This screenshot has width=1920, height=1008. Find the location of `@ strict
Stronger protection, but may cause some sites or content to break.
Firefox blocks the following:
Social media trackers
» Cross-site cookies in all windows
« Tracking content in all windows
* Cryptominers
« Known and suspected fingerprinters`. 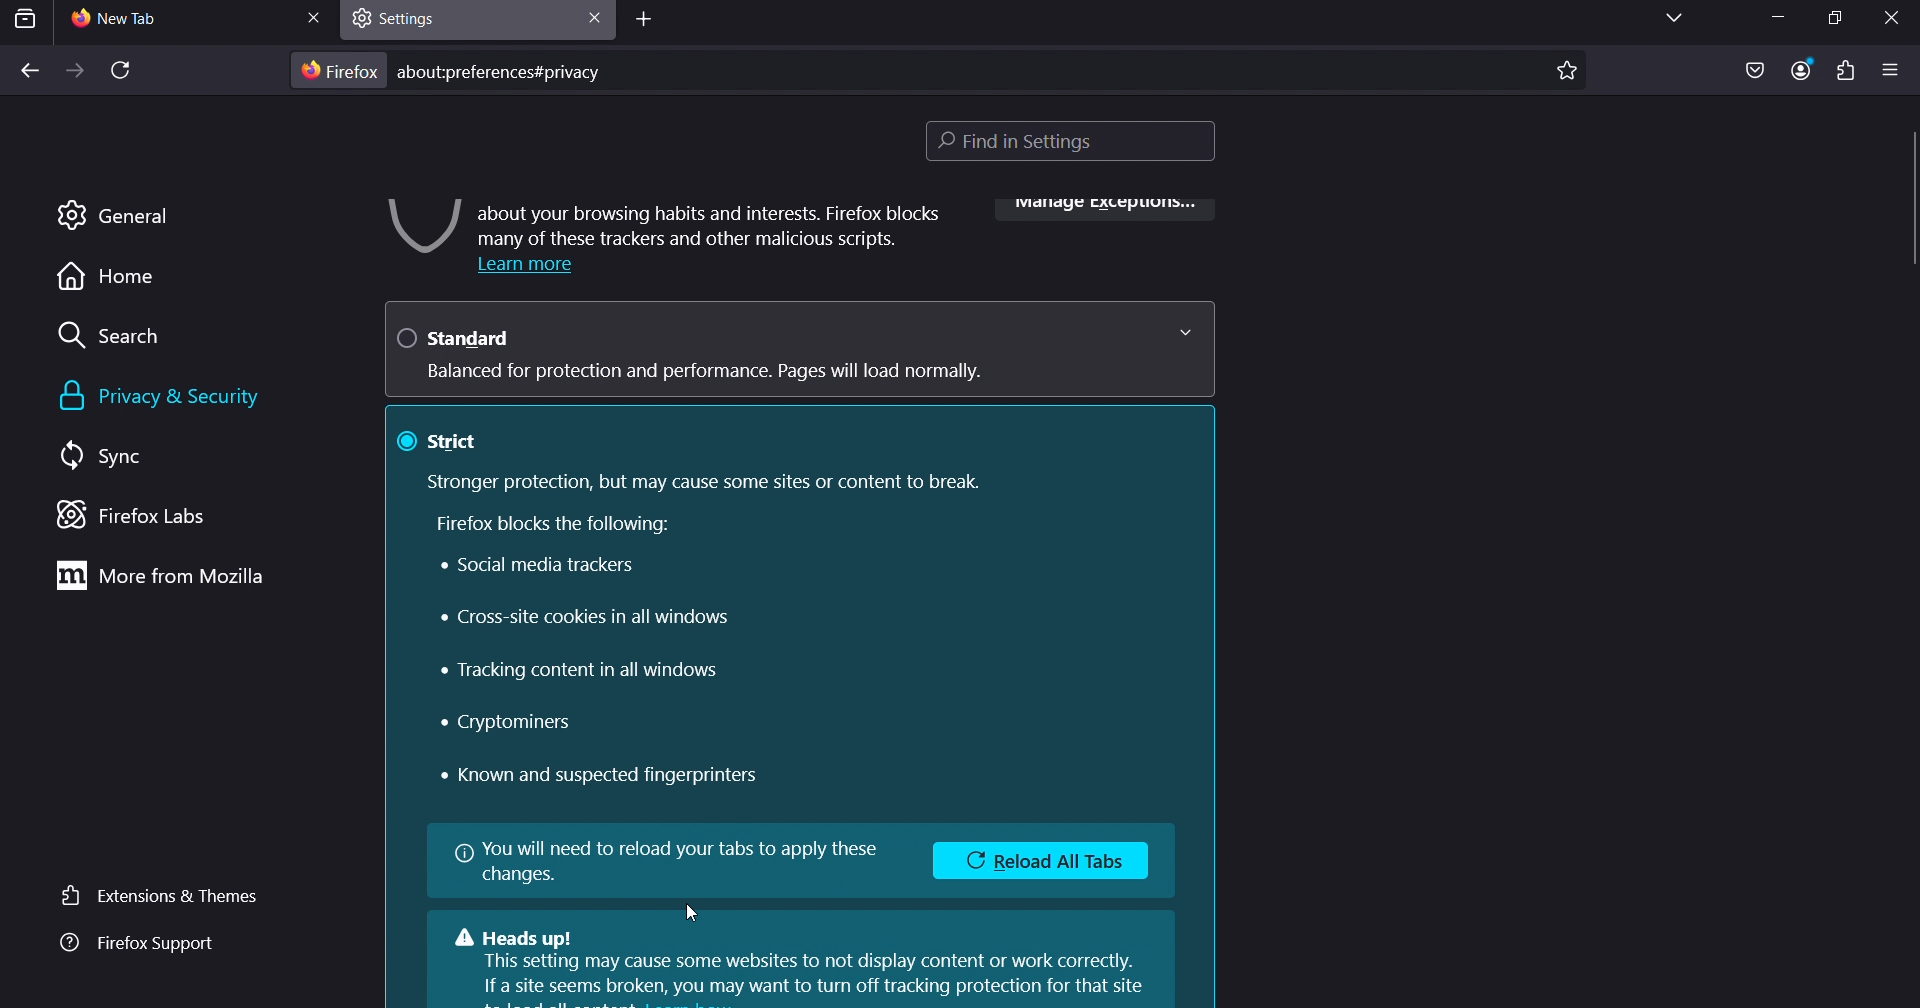

@ strict
Stronger protection, but may cause some sites or content to break.
Firefox blocks the following:
Social media trackers
» Cross-site cookies in all windows
« Tracking content in all windows
* Cryptominers
« Known and suspected fingerprinters is located at coordinates (773, 606).